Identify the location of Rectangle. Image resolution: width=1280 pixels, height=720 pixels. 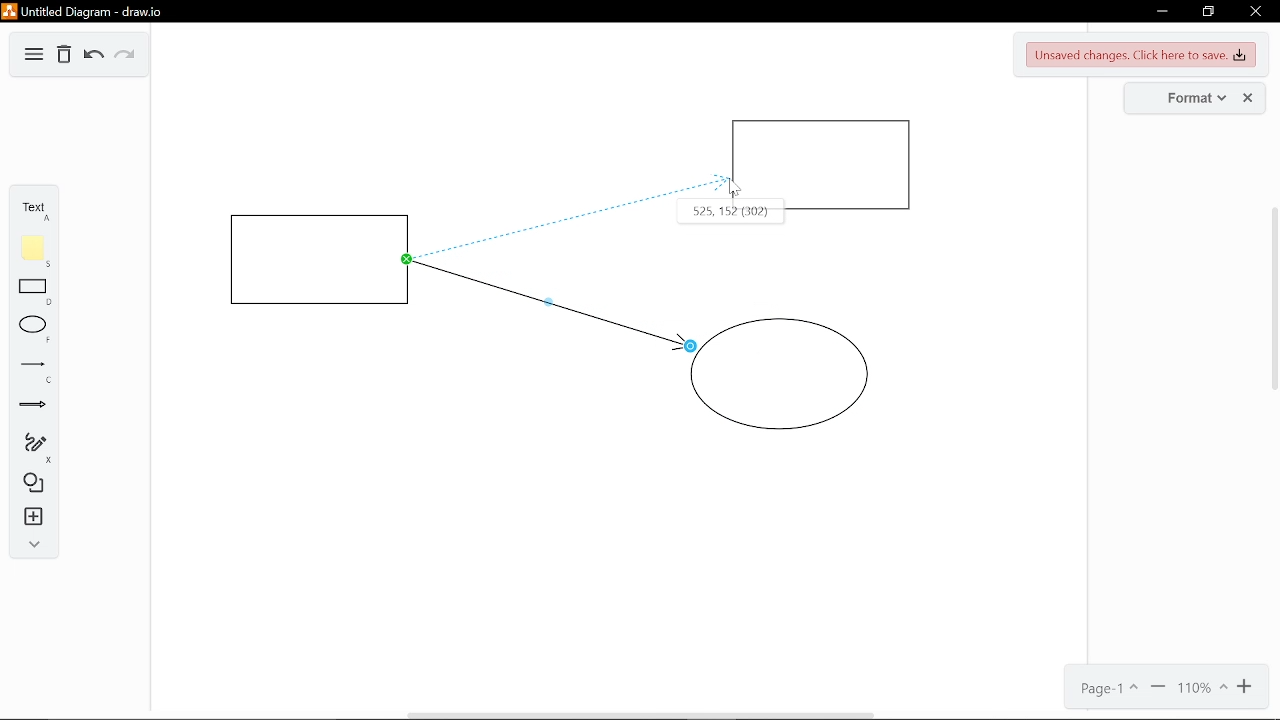
(322, 260).